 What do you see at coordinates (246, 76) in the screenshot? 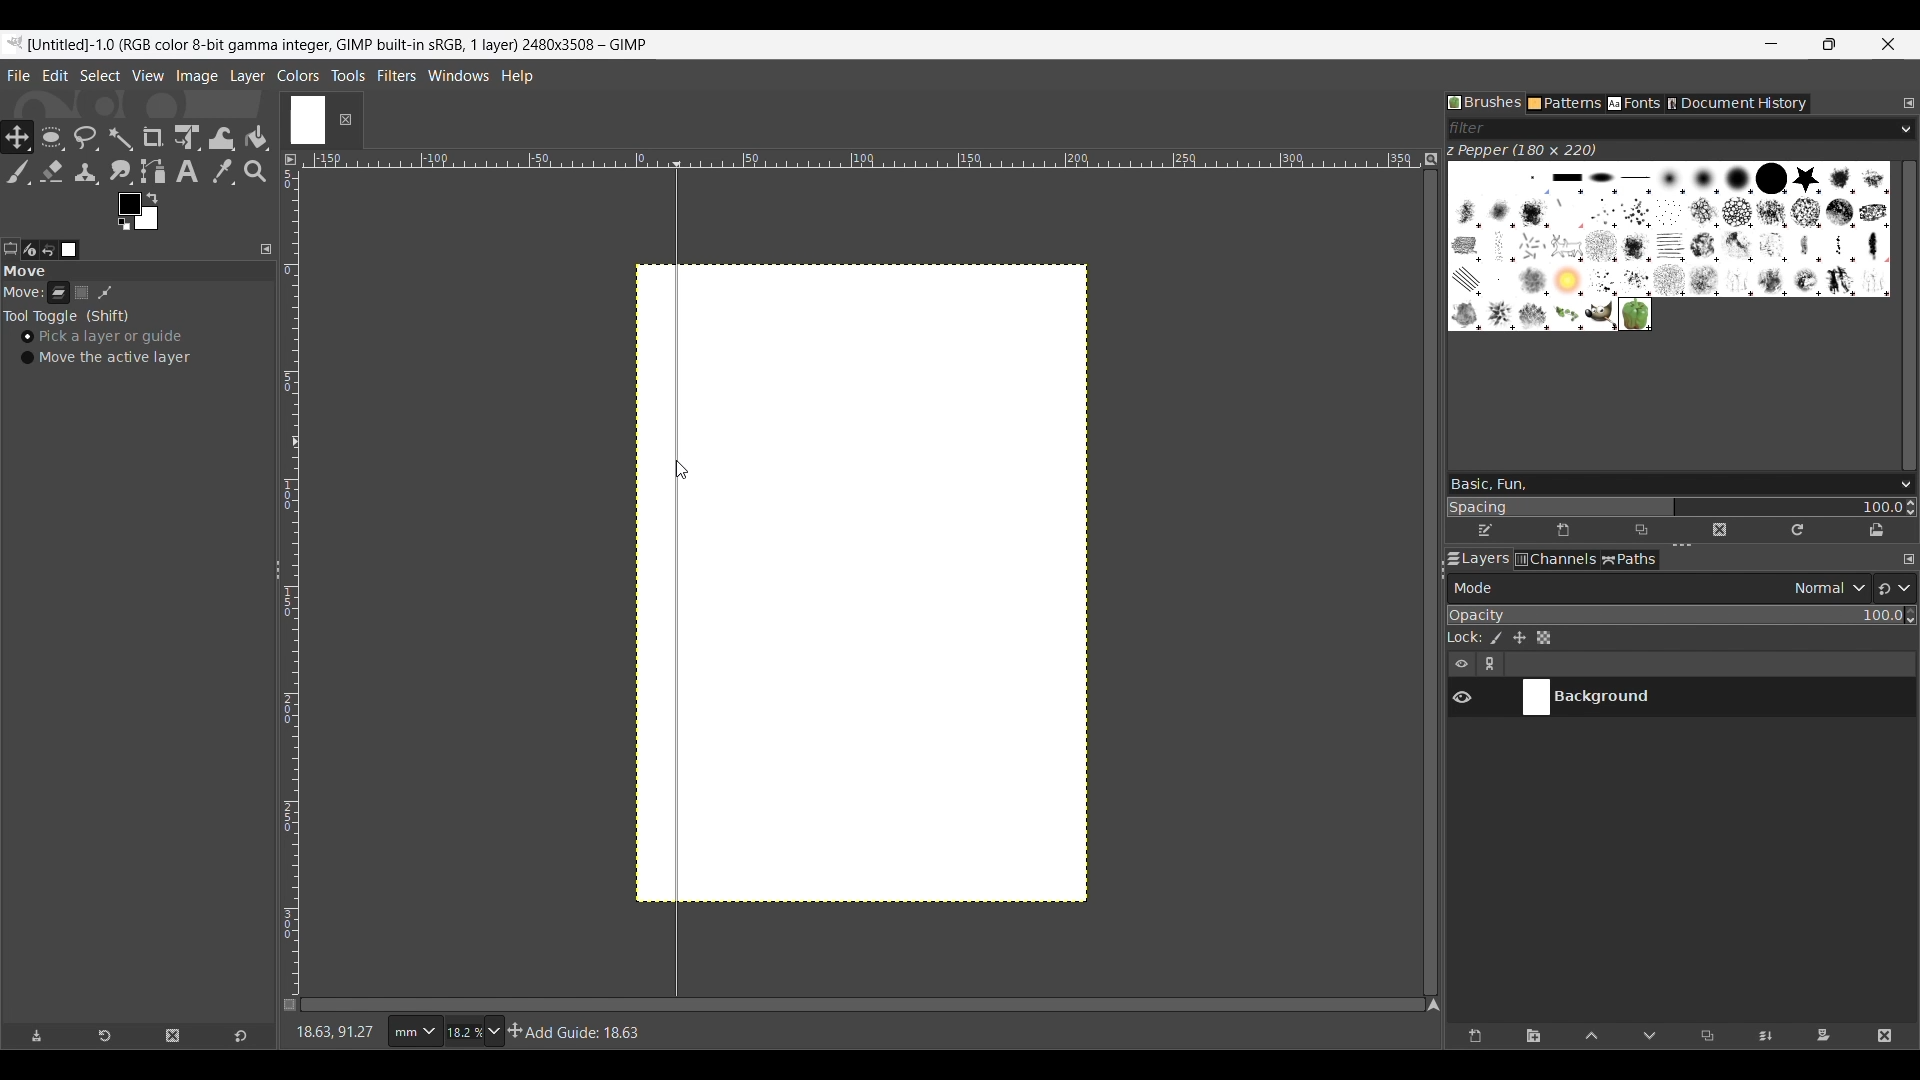
I see `Layer menu` at bounding box center [246, 76].